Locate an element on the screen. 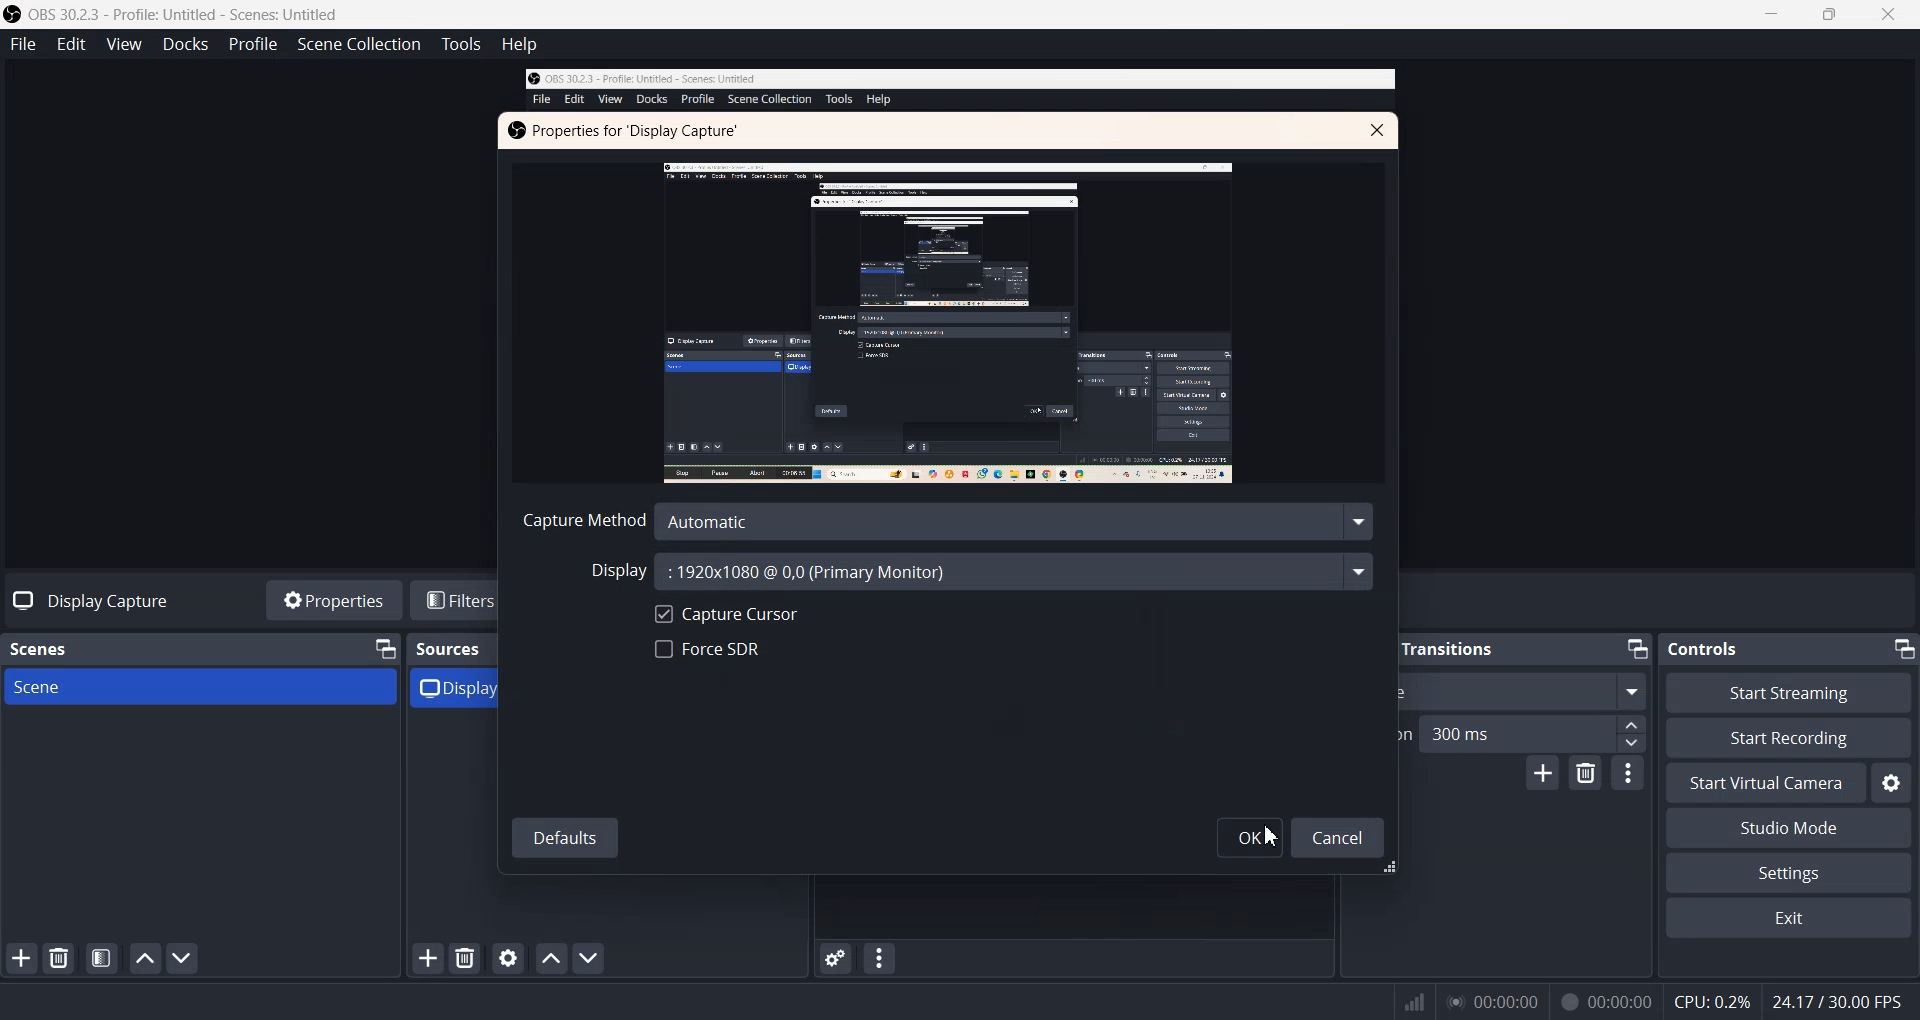  Move Source Up is located at coordinates (549, 958).